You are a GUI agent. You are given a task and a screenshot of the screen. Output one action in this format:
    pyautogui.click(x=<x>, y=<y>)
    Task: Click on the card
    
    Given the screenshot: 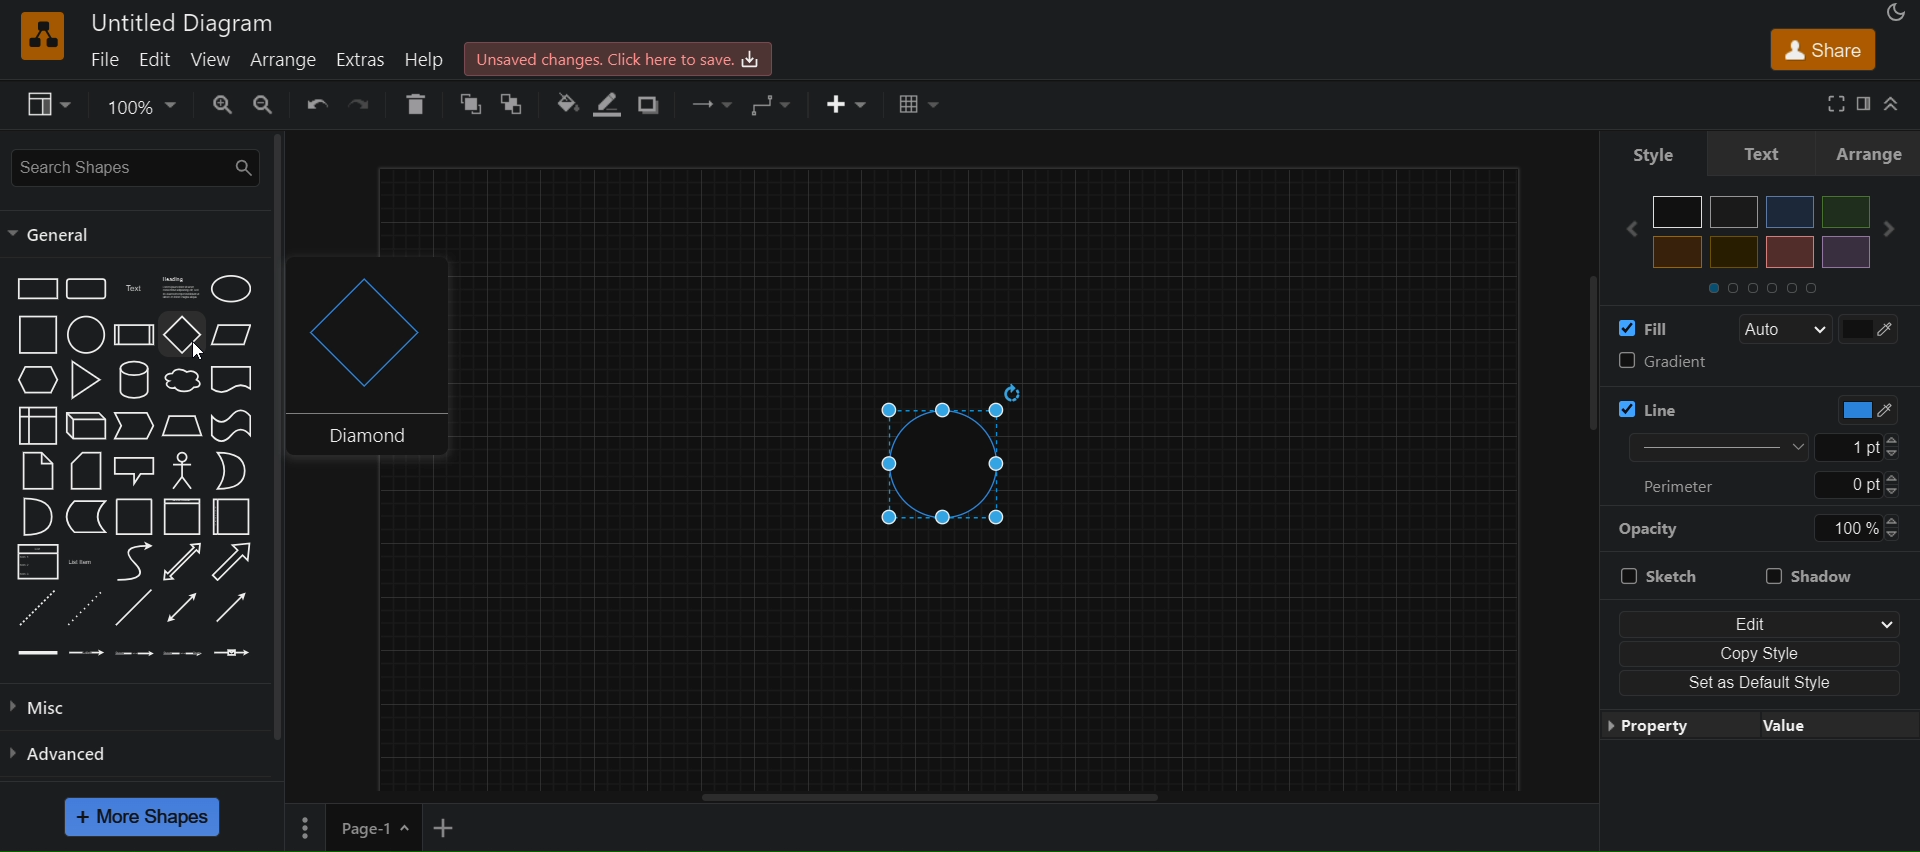 What is the action you would take?
    pyautogui.click(x=86, y=472)
    